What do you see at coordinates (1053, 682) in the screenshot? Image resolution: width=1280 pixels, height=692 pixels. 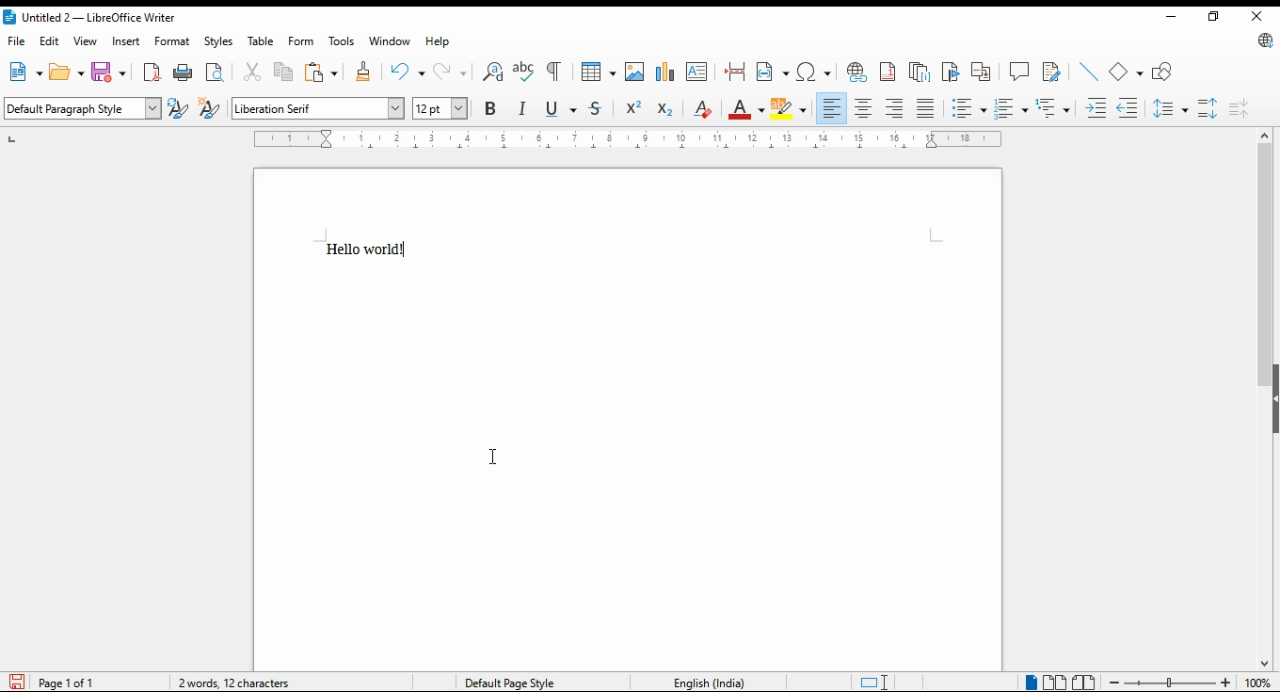 I see `multi page view` at bounding box center [1053, 682].